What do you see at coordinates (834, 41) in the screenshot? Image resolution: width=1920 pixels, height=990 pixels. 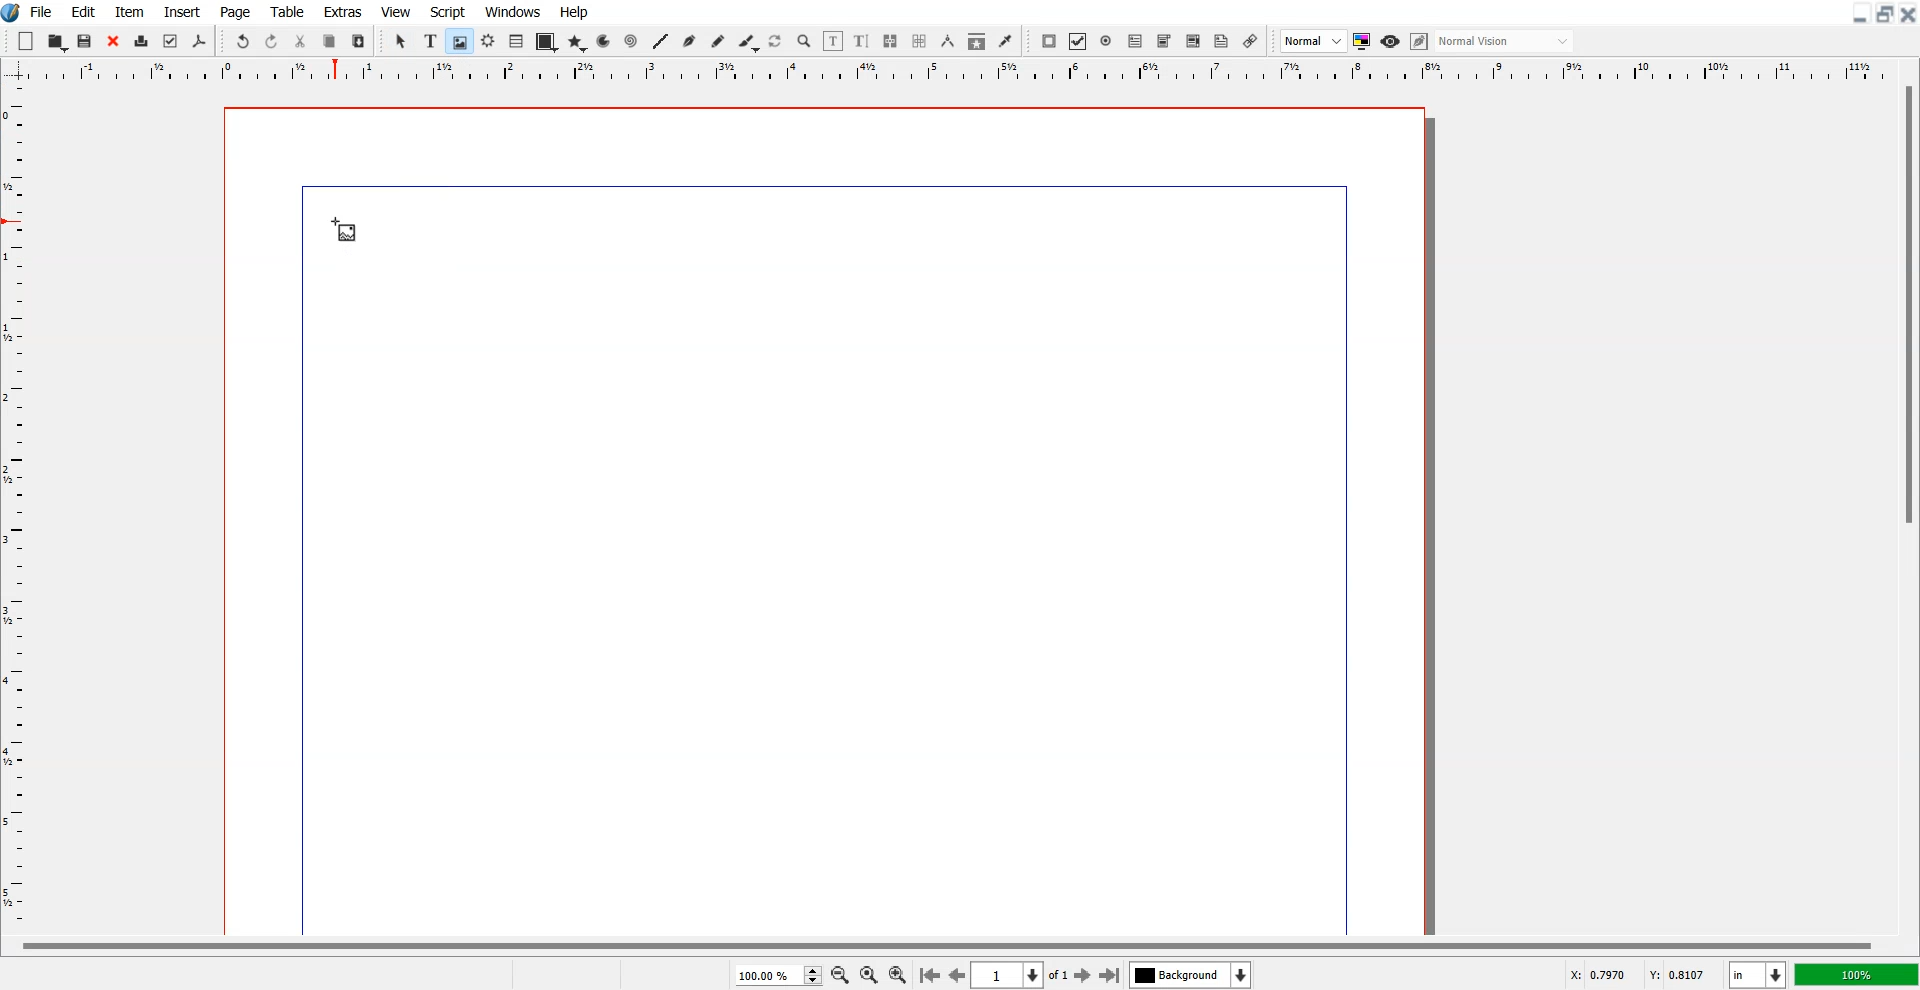 I see `Edit Content of Frame` at bounding box center [834, 41].